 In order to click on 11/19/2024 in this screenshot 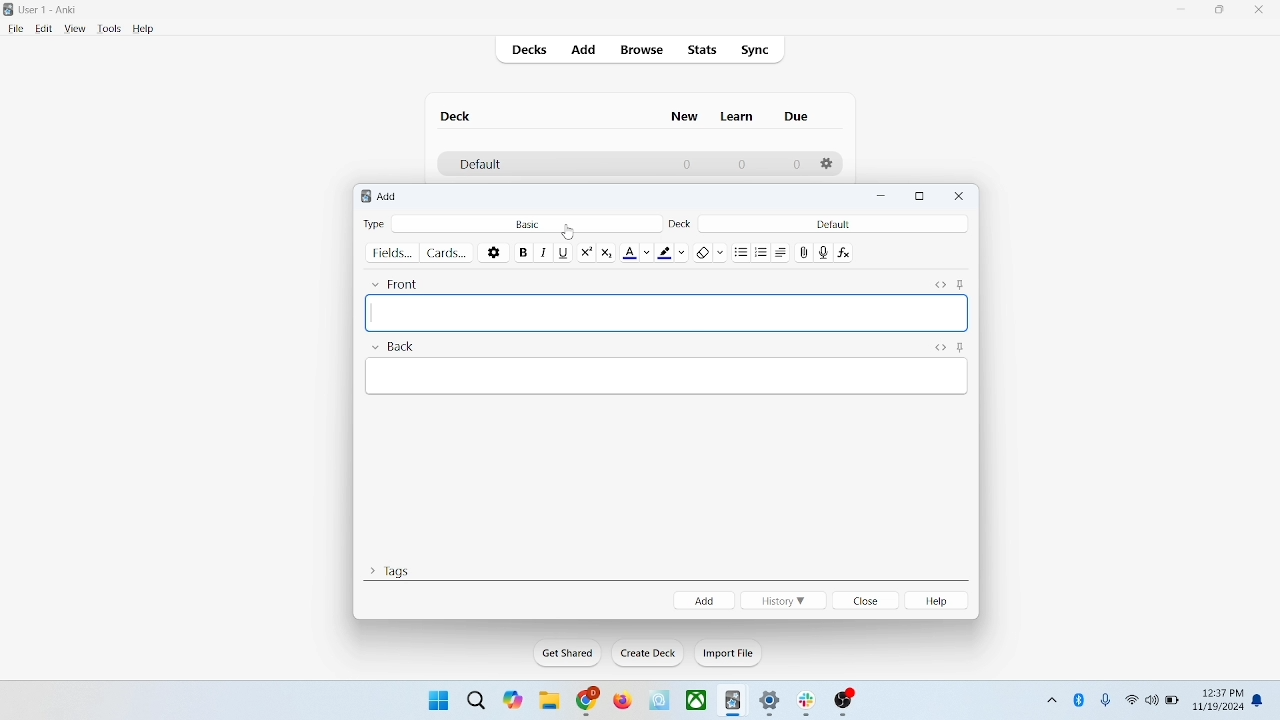, I will do `click(1217, 708)`.